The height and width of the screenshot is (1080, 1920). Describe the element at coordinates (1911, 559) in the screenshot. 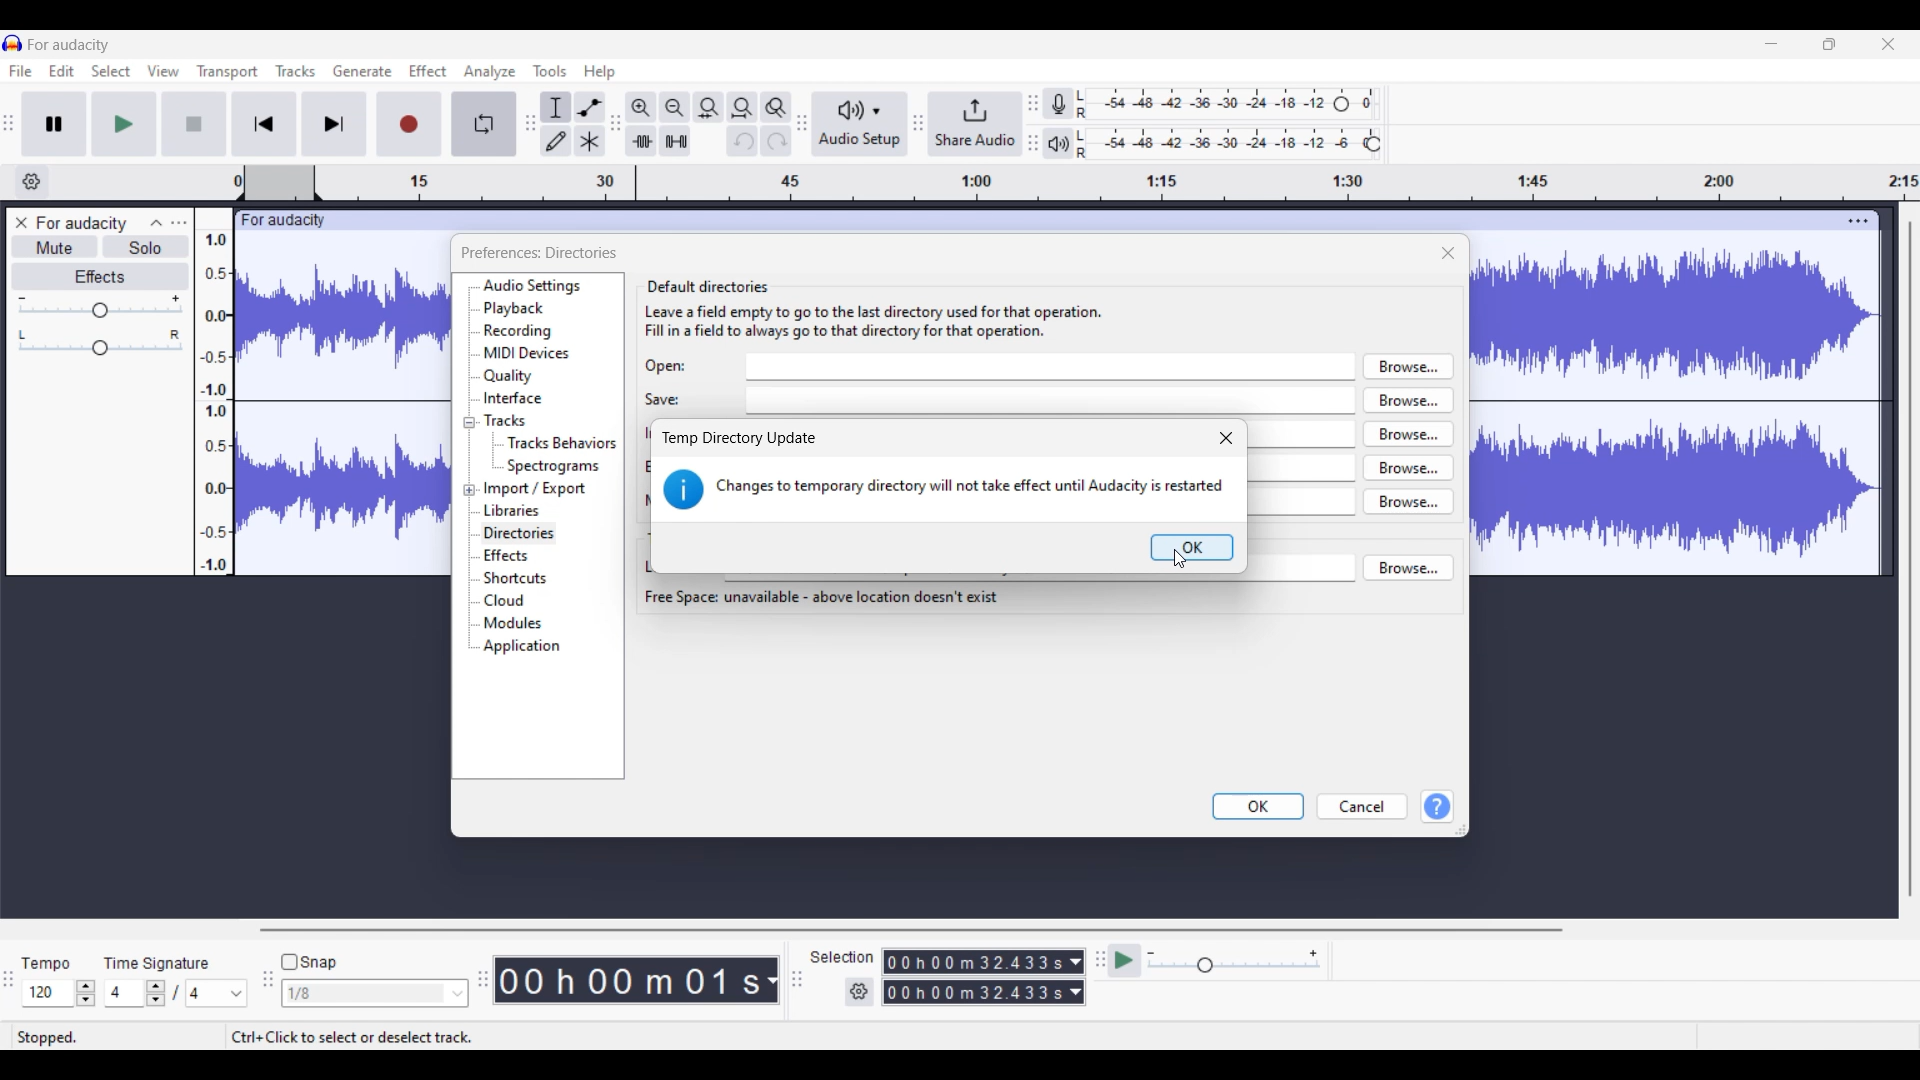

I see `Vertical scroll bar` at that location.